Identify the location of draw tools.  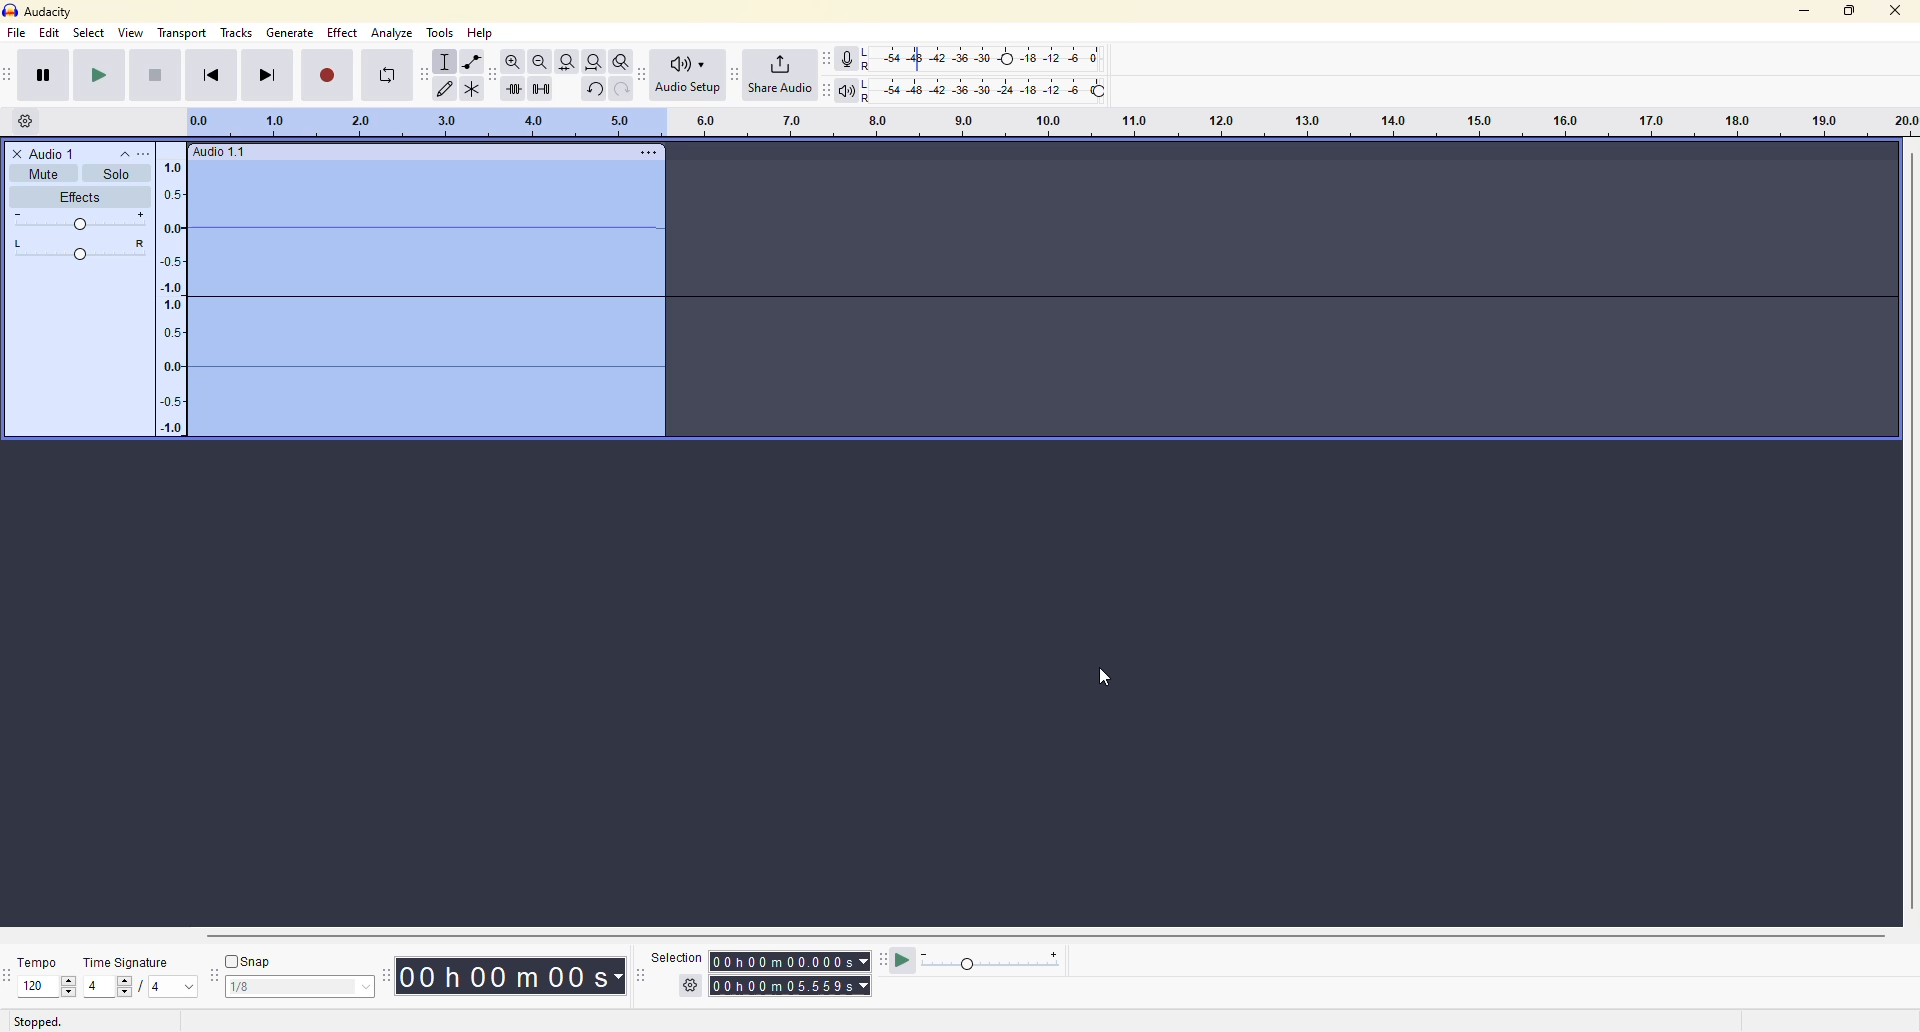
(447, 88).